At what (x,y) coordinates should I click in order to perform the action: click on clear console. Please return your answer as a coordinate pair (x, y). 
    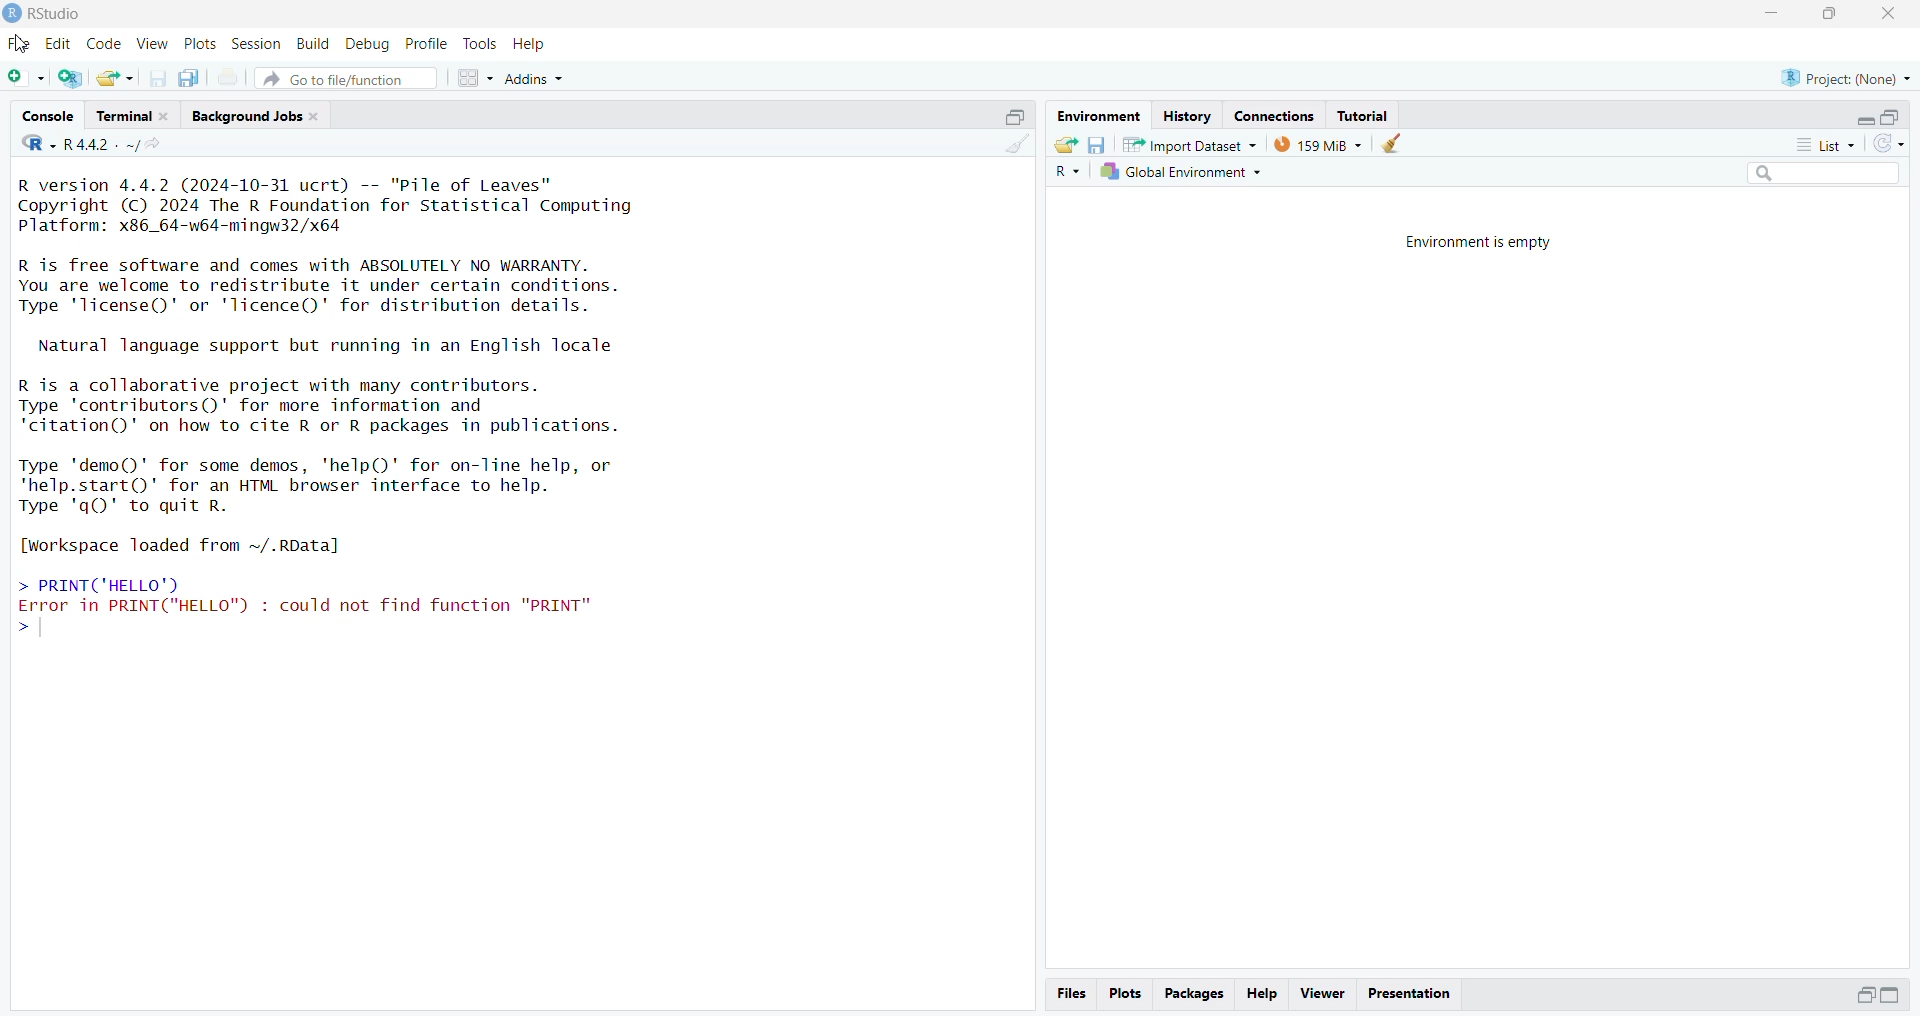
    Looking at the image, I should click on (1015, 146).